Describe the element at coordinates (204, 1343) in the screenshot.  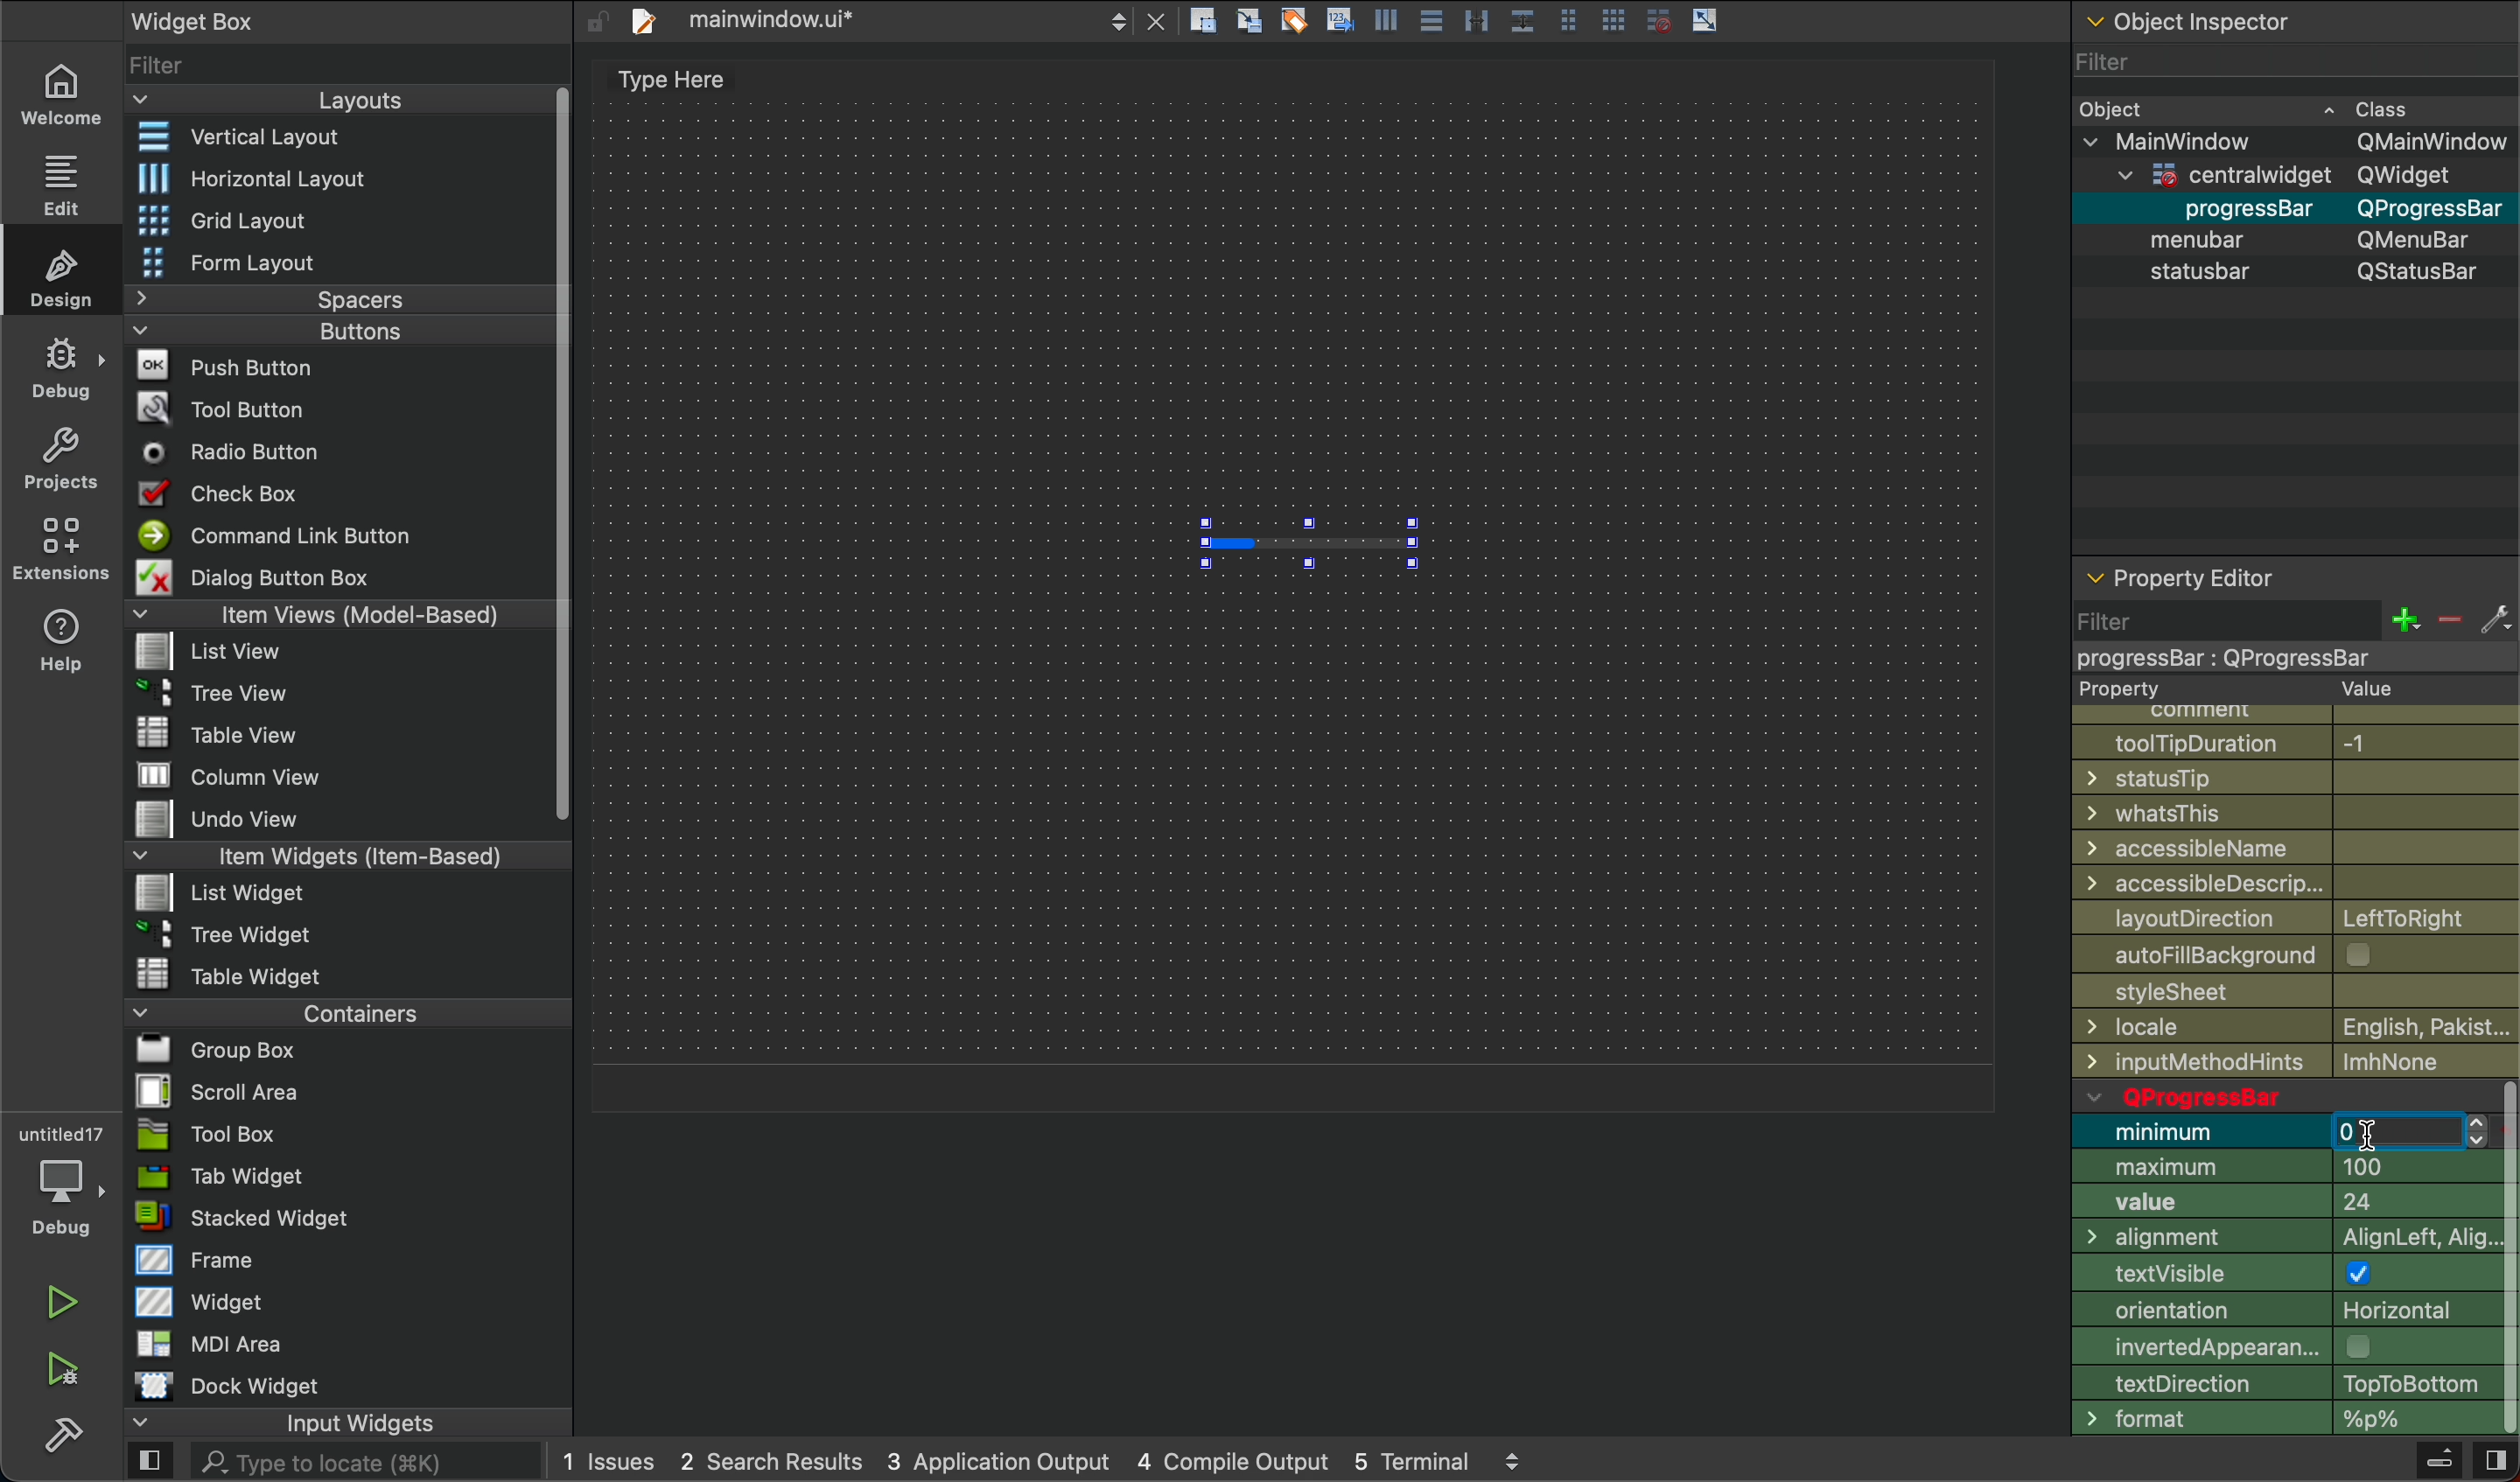
I see `MDI Area` at that location.